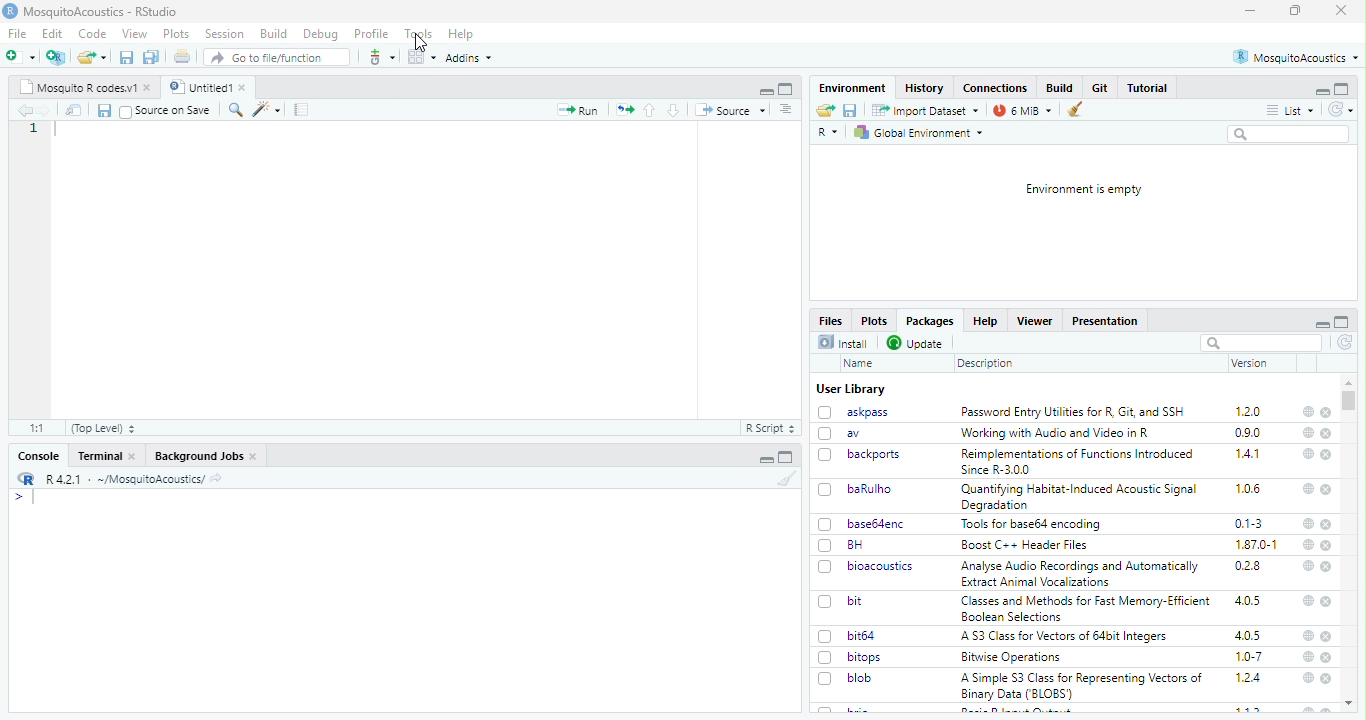 Image resolution: width=1366 pixels, height=720 pixels. What do you see at coordinates (1323, 92) in the screenshot?
I see `minimise` at bounding box center [1323, 92].